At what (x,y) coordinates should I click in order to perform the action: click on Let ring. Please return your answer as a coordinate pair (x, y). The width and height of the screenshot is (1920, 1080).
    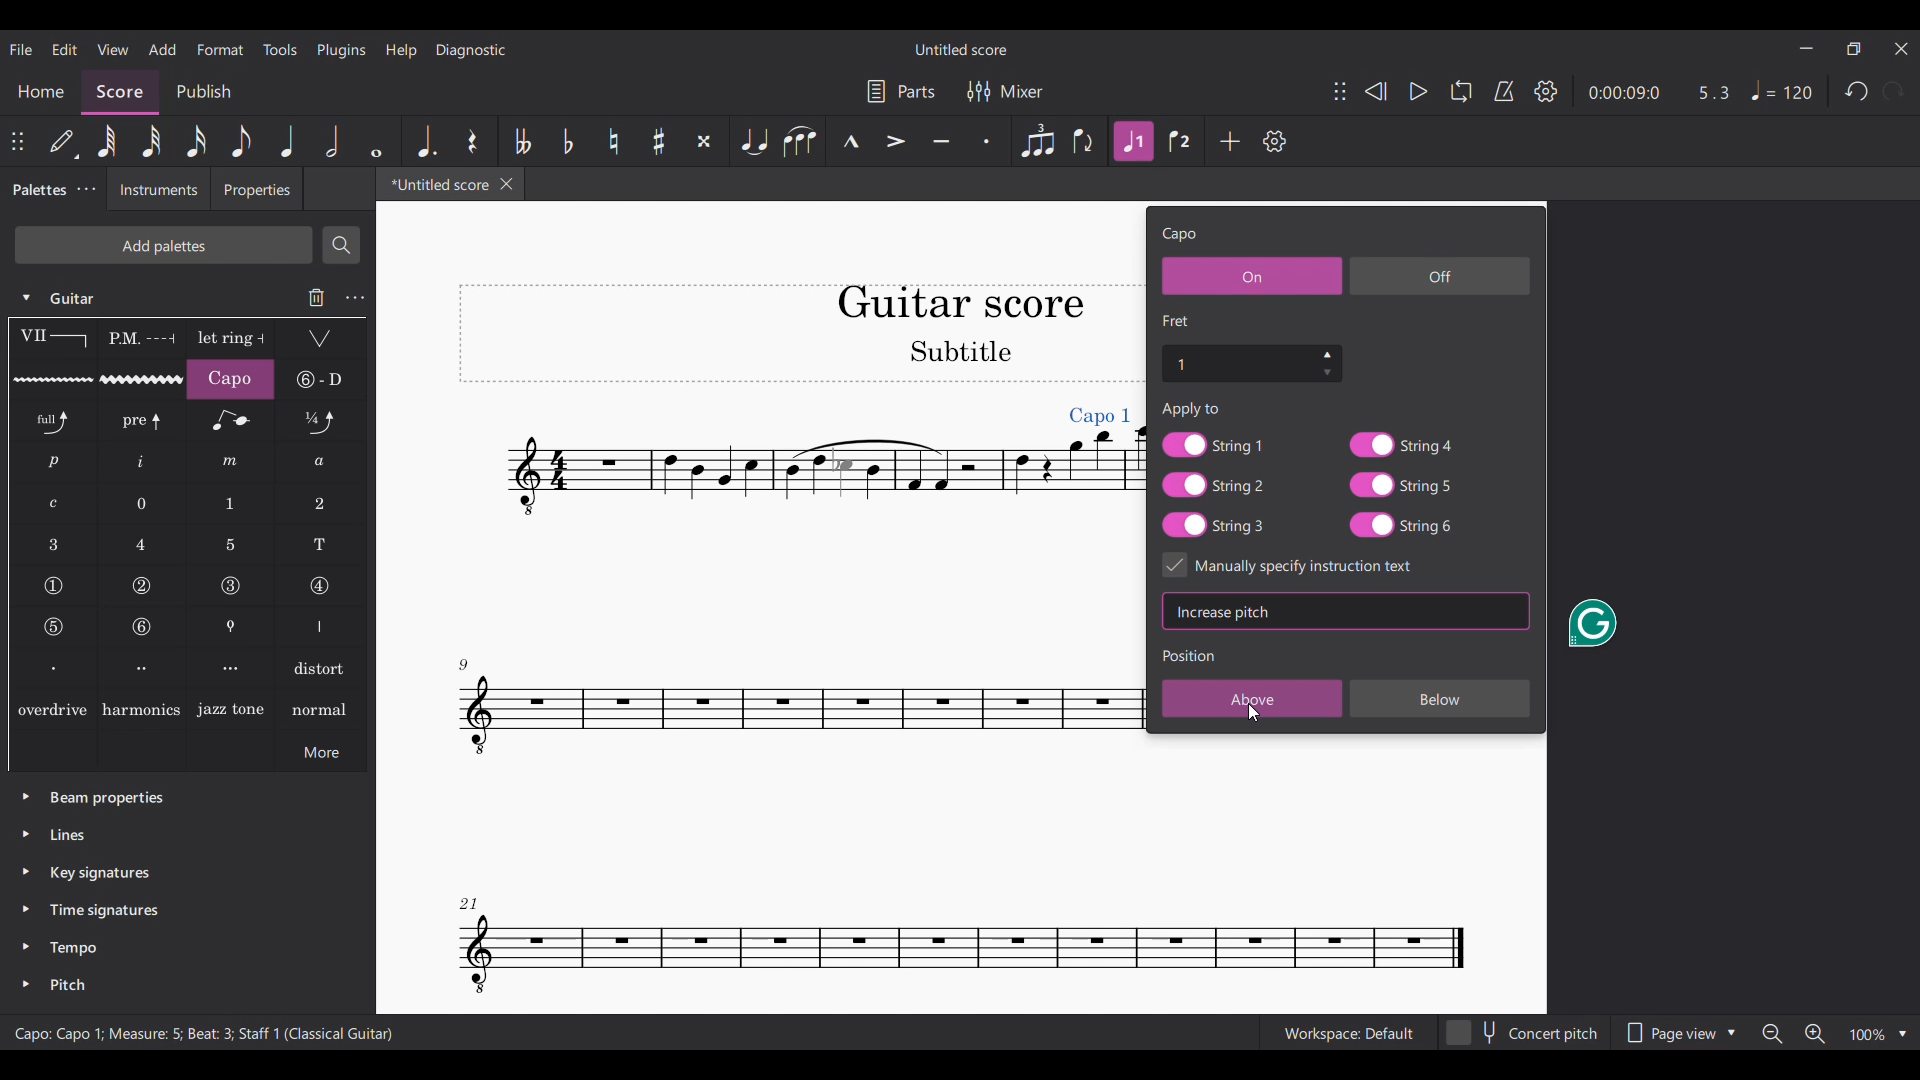
    Looking at the image, I should click on (231, 339).